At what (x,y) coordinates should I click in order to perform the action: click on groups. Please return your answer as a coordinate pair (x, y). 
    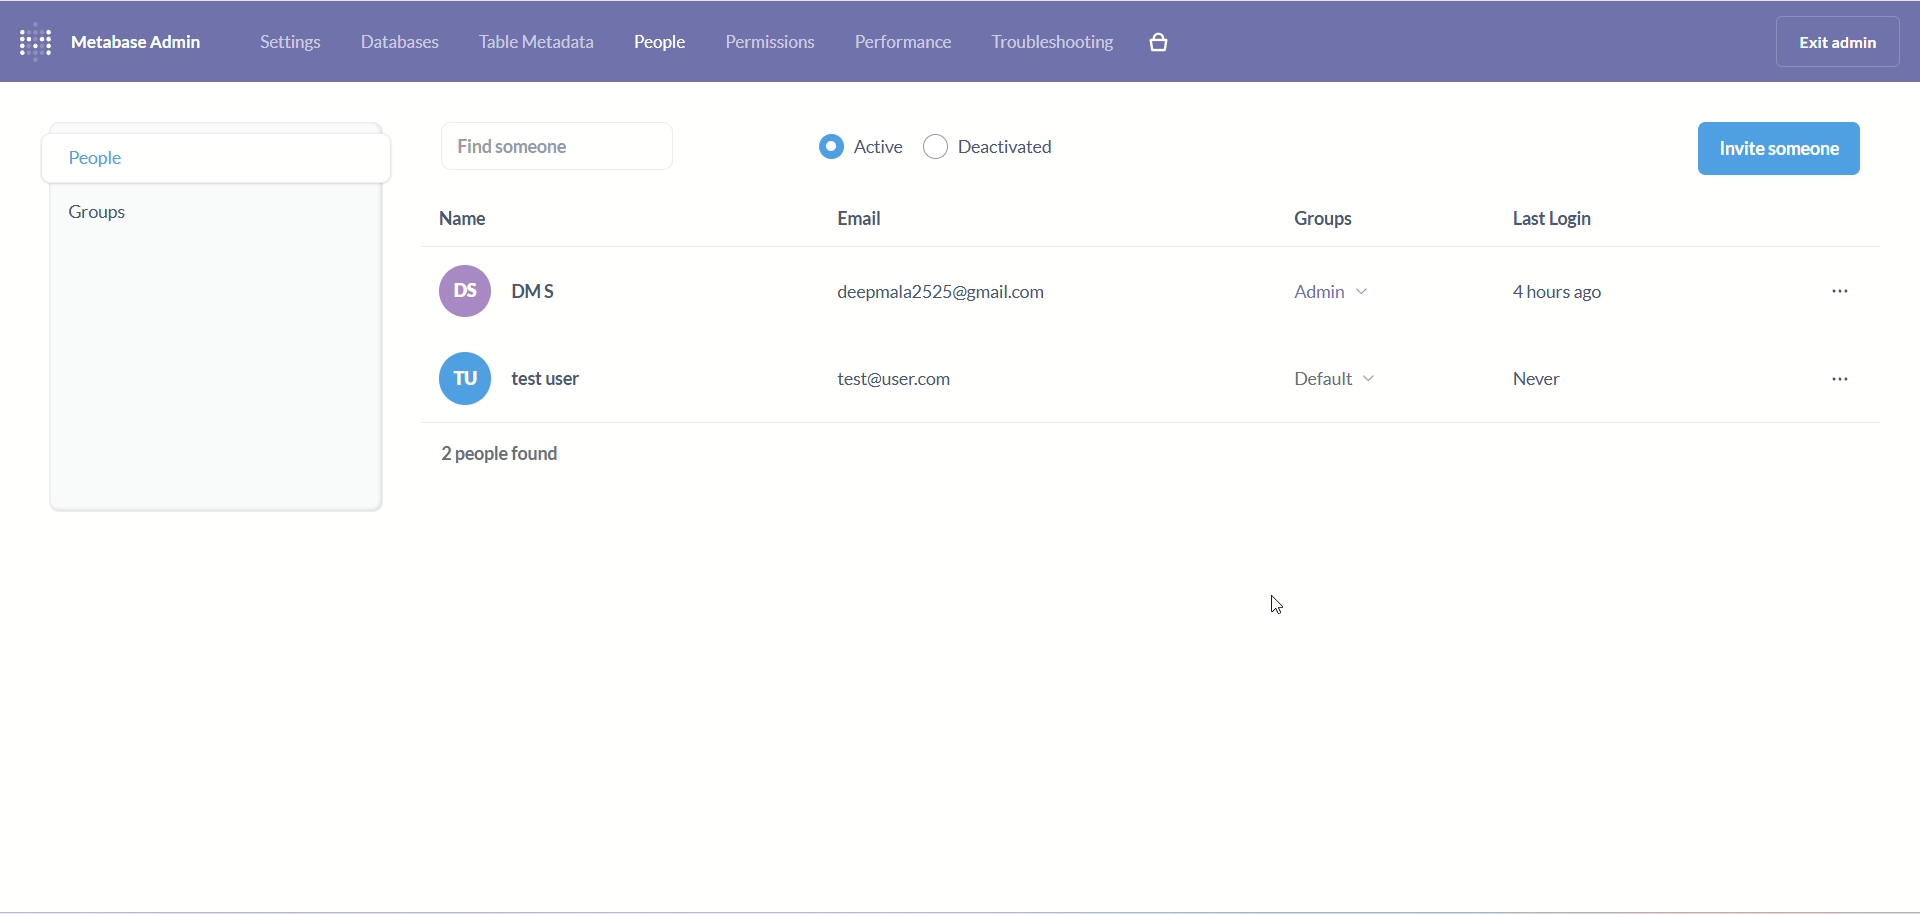
    Looking at the image, I should click on (1342, 215).